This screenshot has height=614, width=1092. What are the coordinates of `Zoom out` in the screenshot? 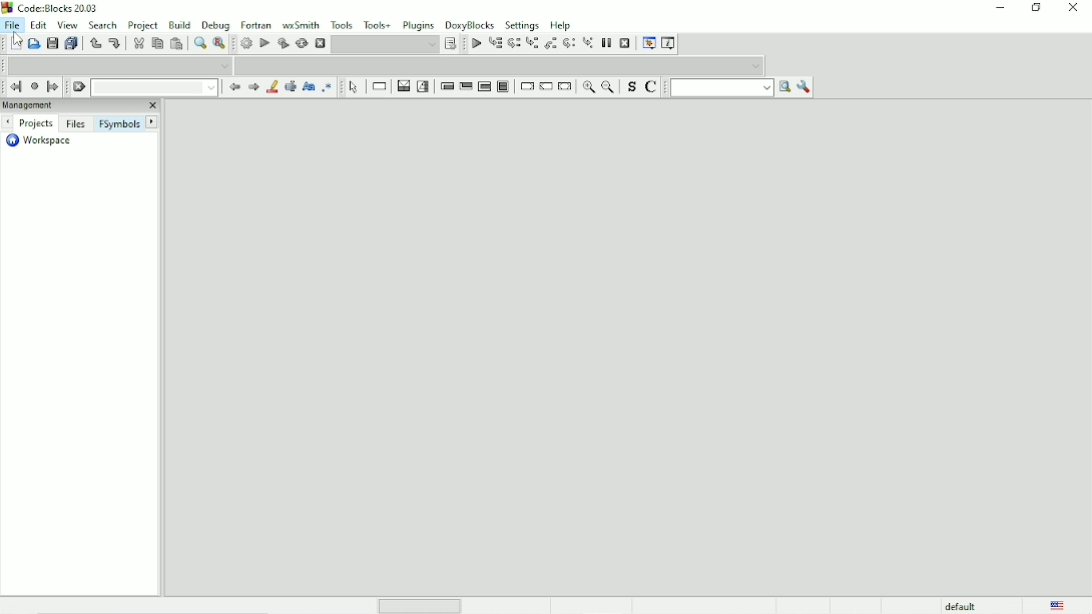 It's located at (607, 86).